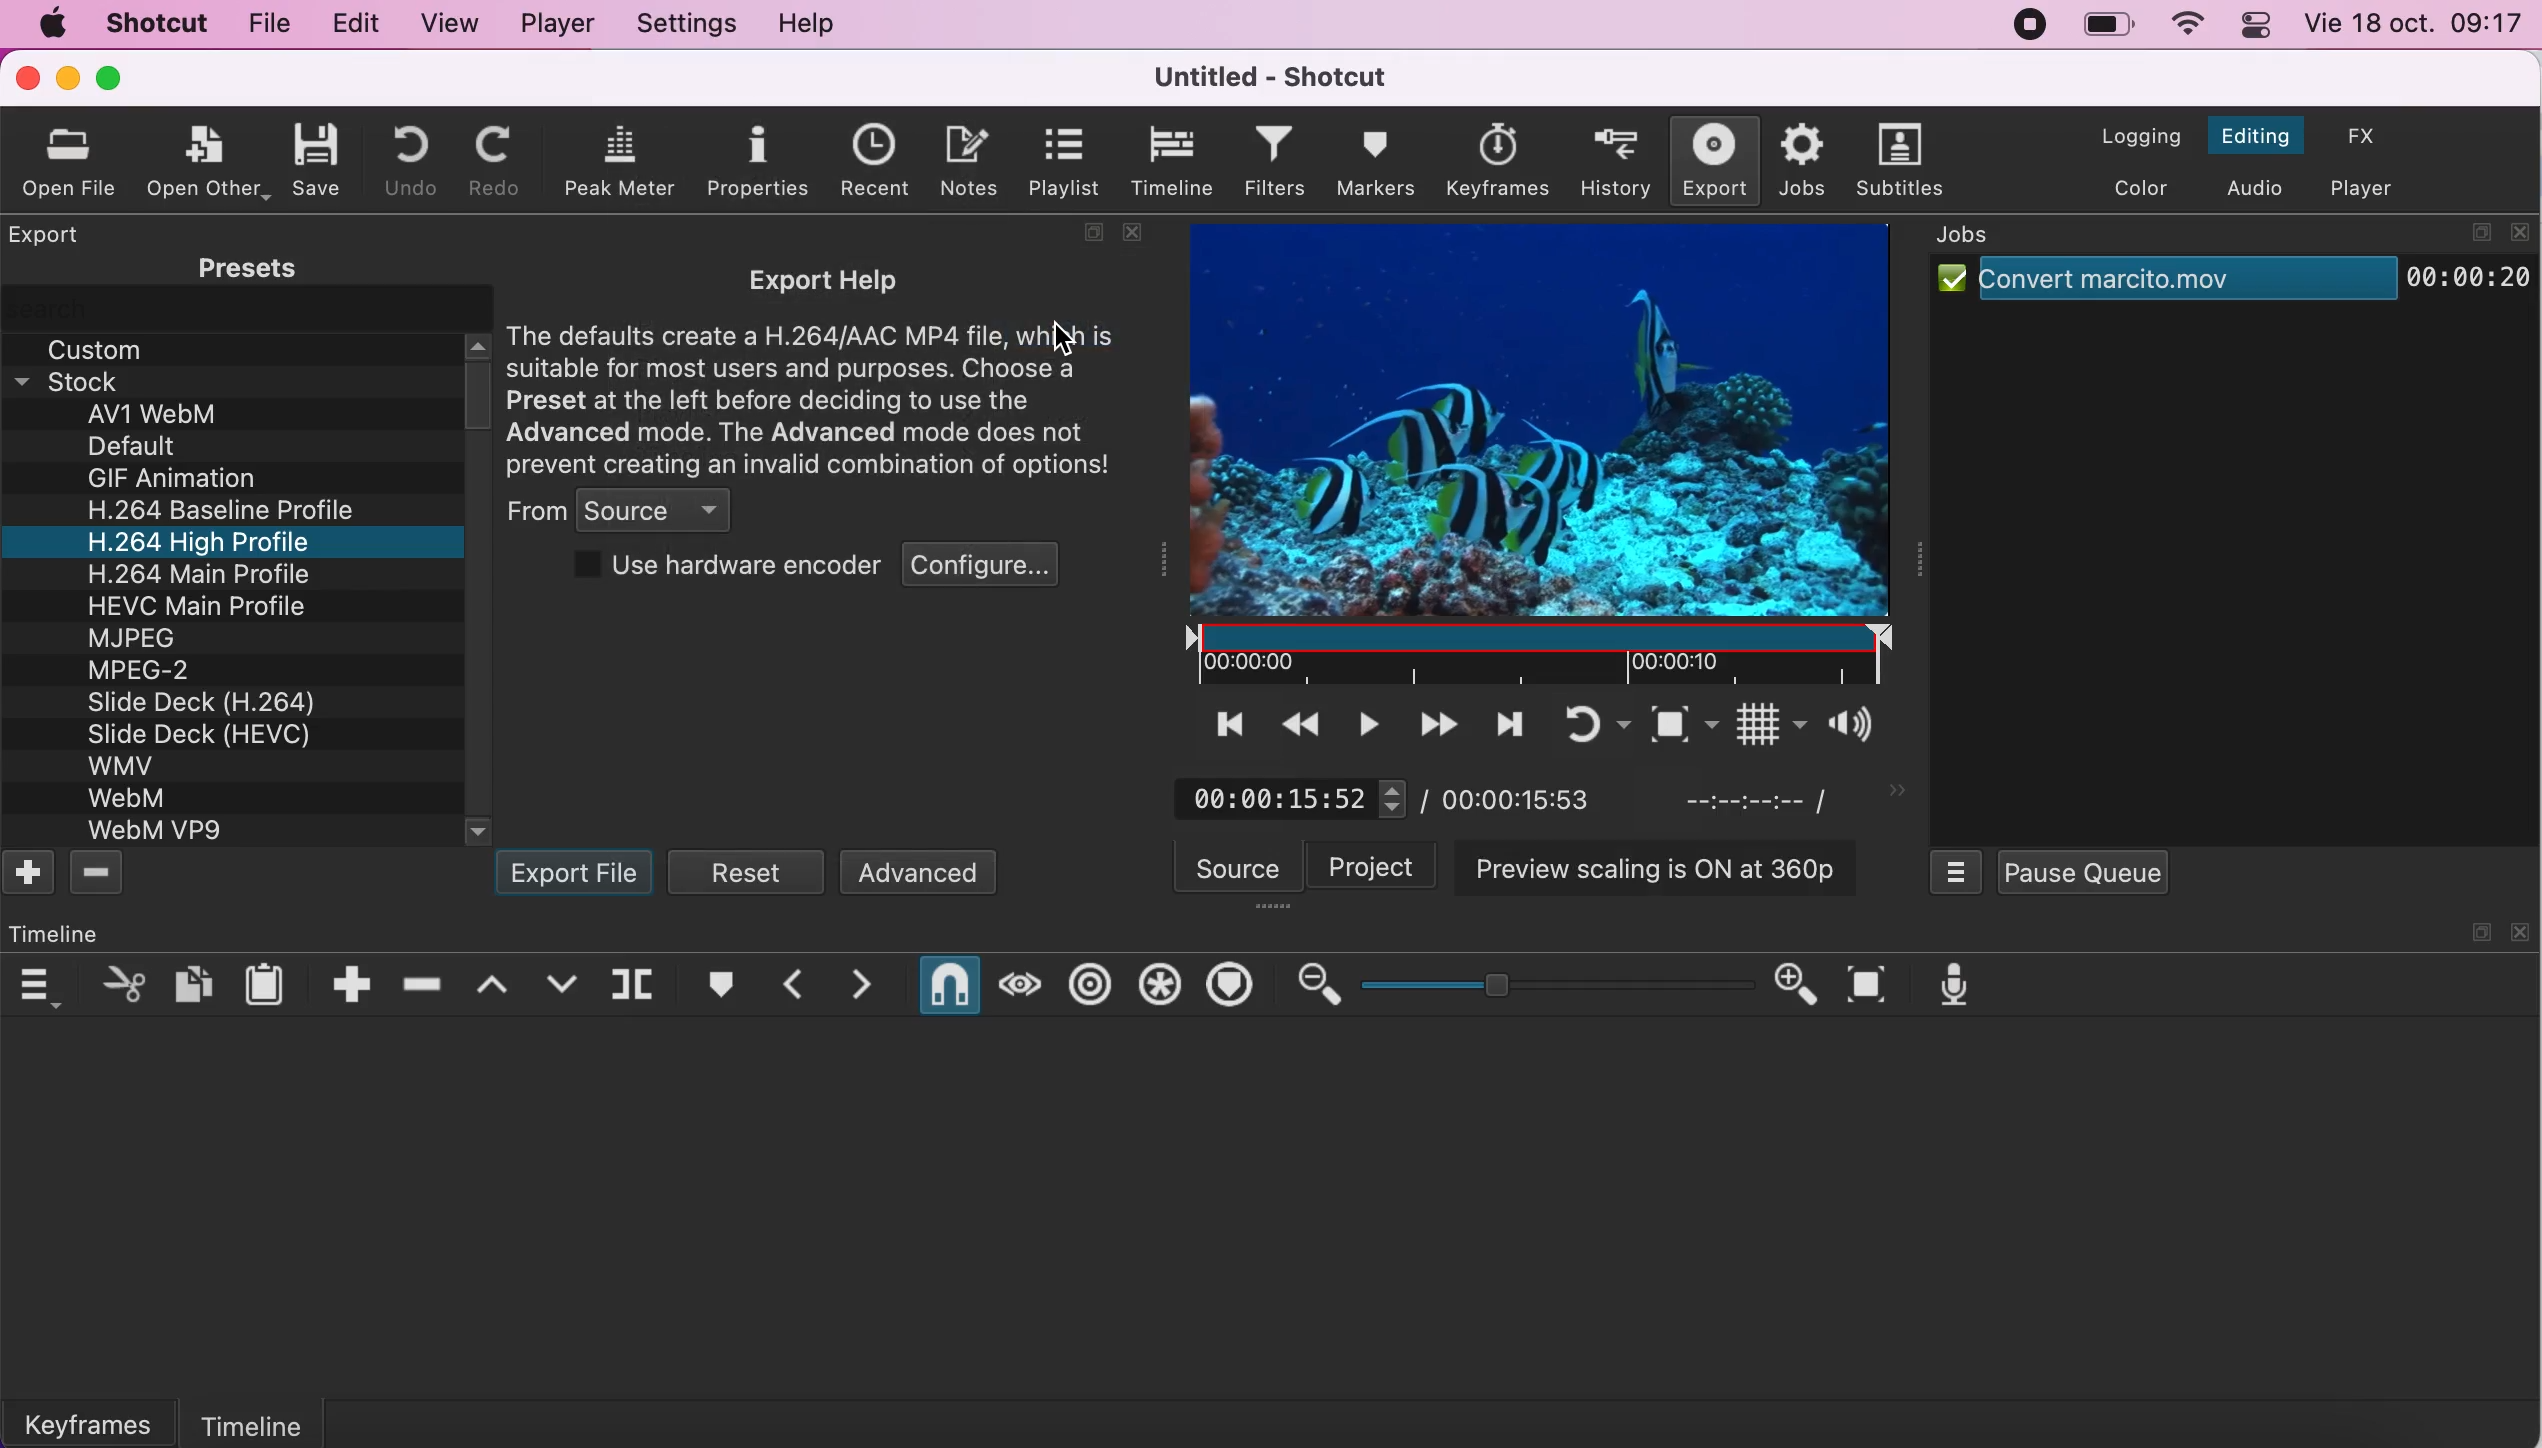  I want to click on next marker, so click(863, 985).